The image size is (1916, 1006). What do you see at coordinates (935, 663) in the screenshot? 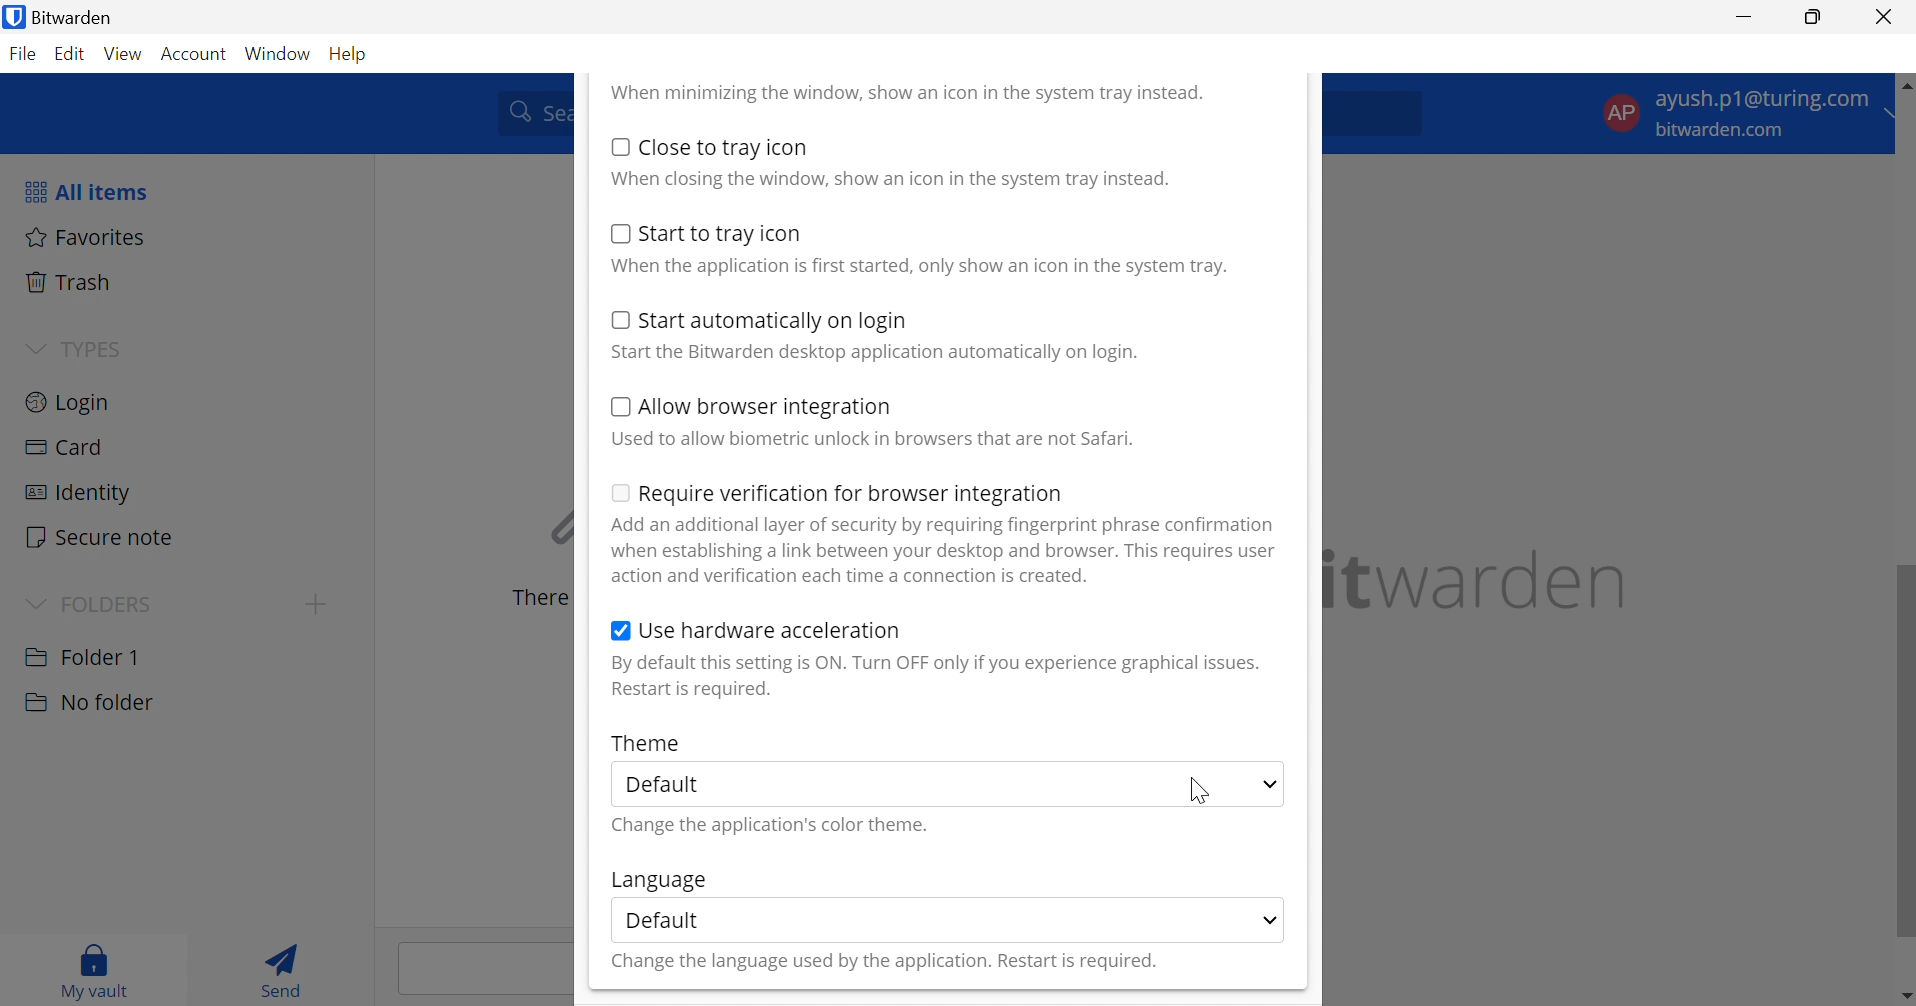
I see `By default this setting is ON. Turn OFF only if you experiencing graphical issues.` at bounding box center [935, 663].